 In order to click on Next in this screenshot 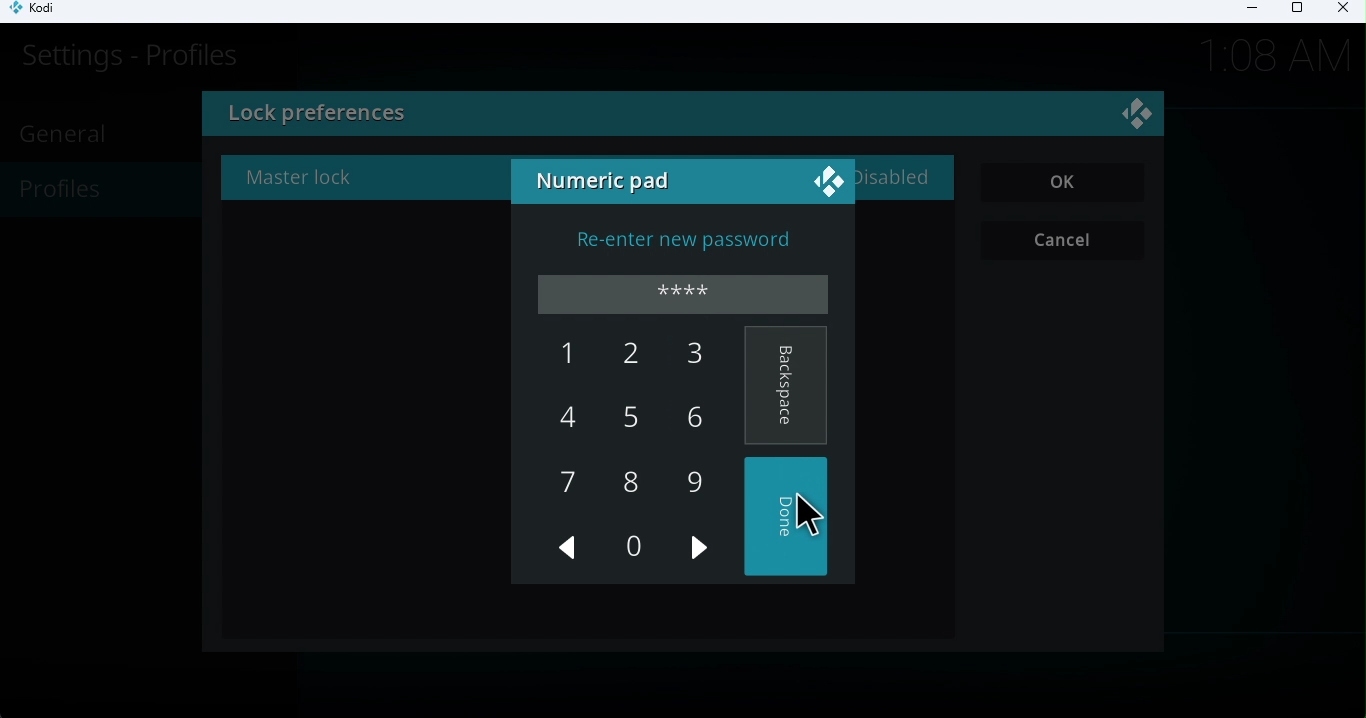, I will do `click(702, 559)`.